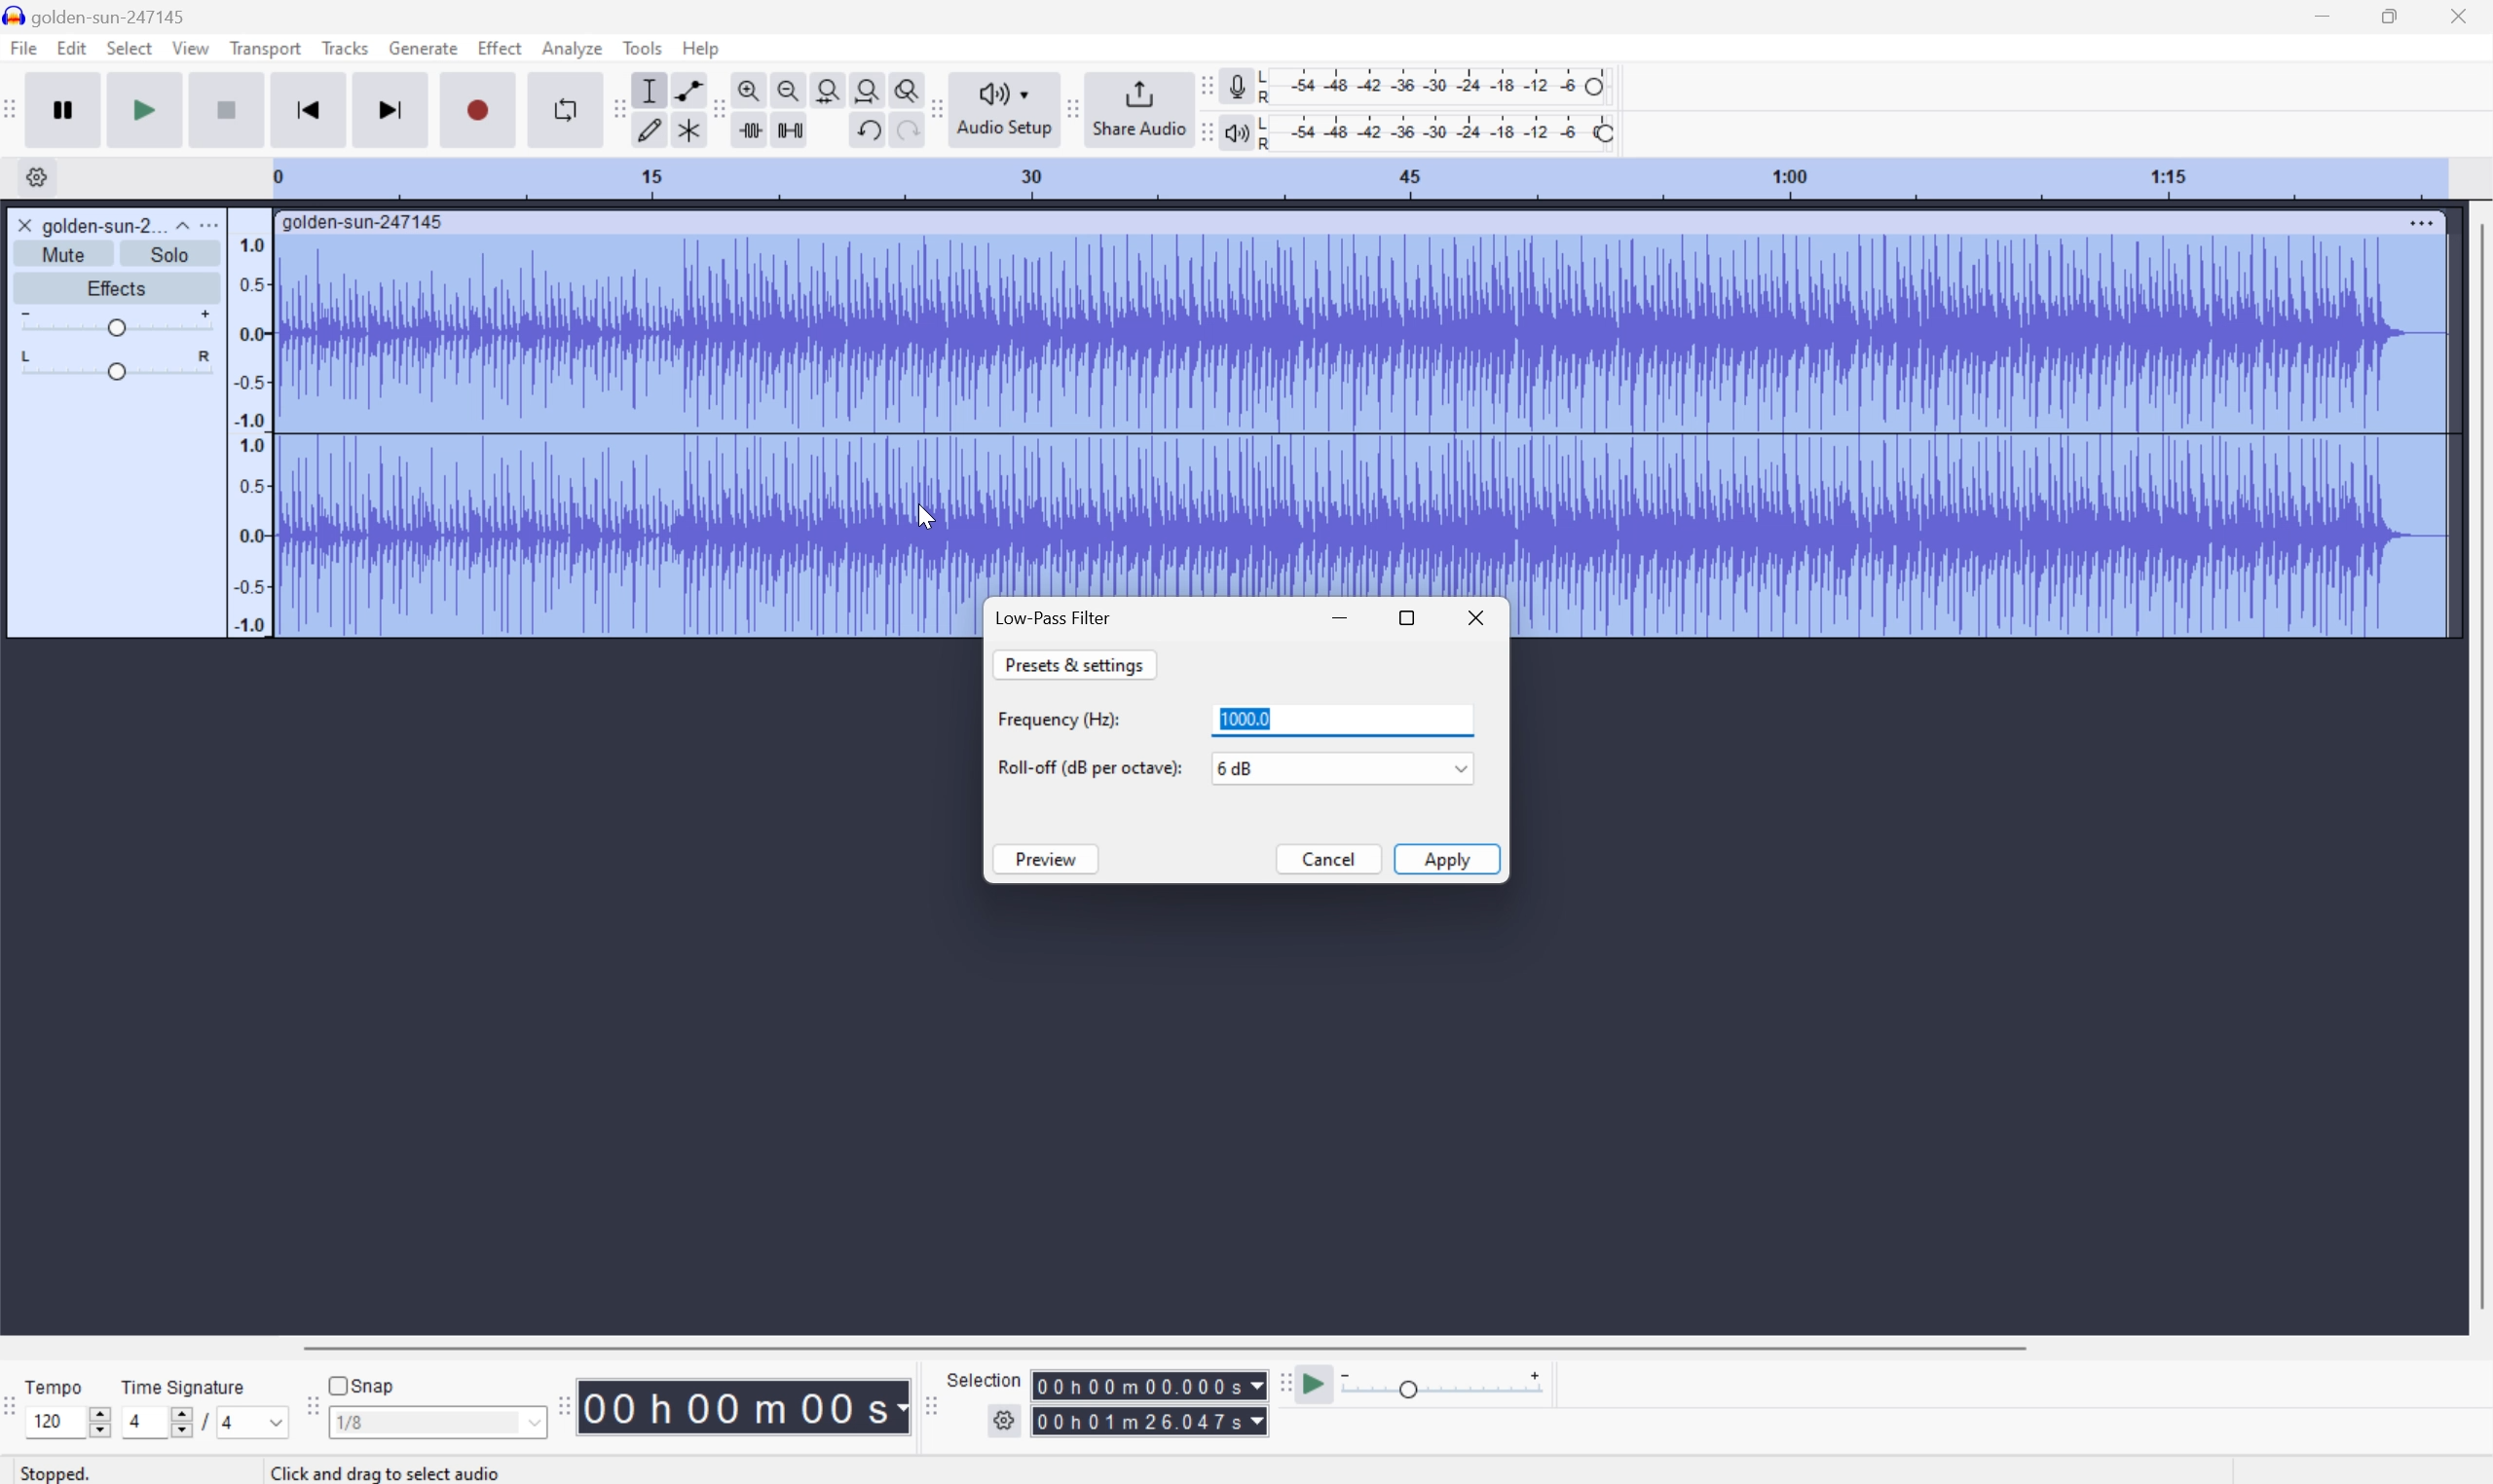  What do you see at coordinates (182, 1386) in the screenshot?
I see `Time signature` at bounding box center [182, 1386].